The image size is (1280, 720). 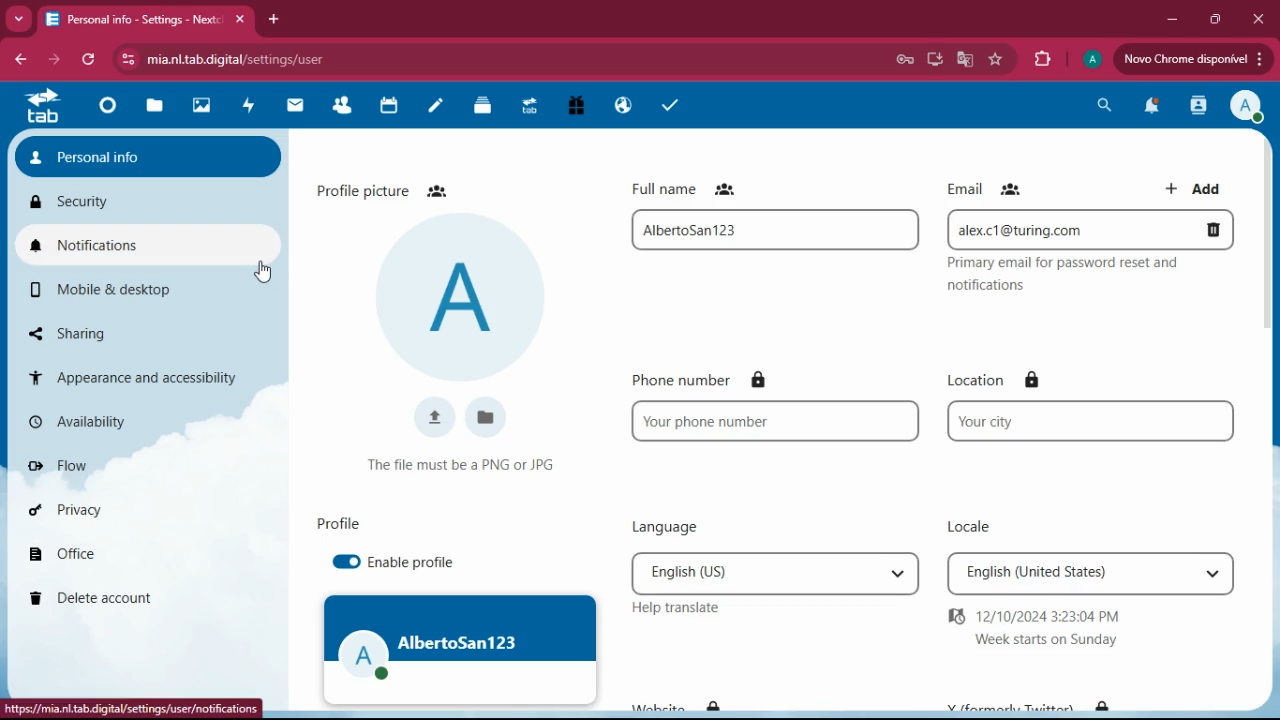 What do you see at coordinates (962, 521) in the screenshot?
I see `locale` at bounding box center [962, 521].